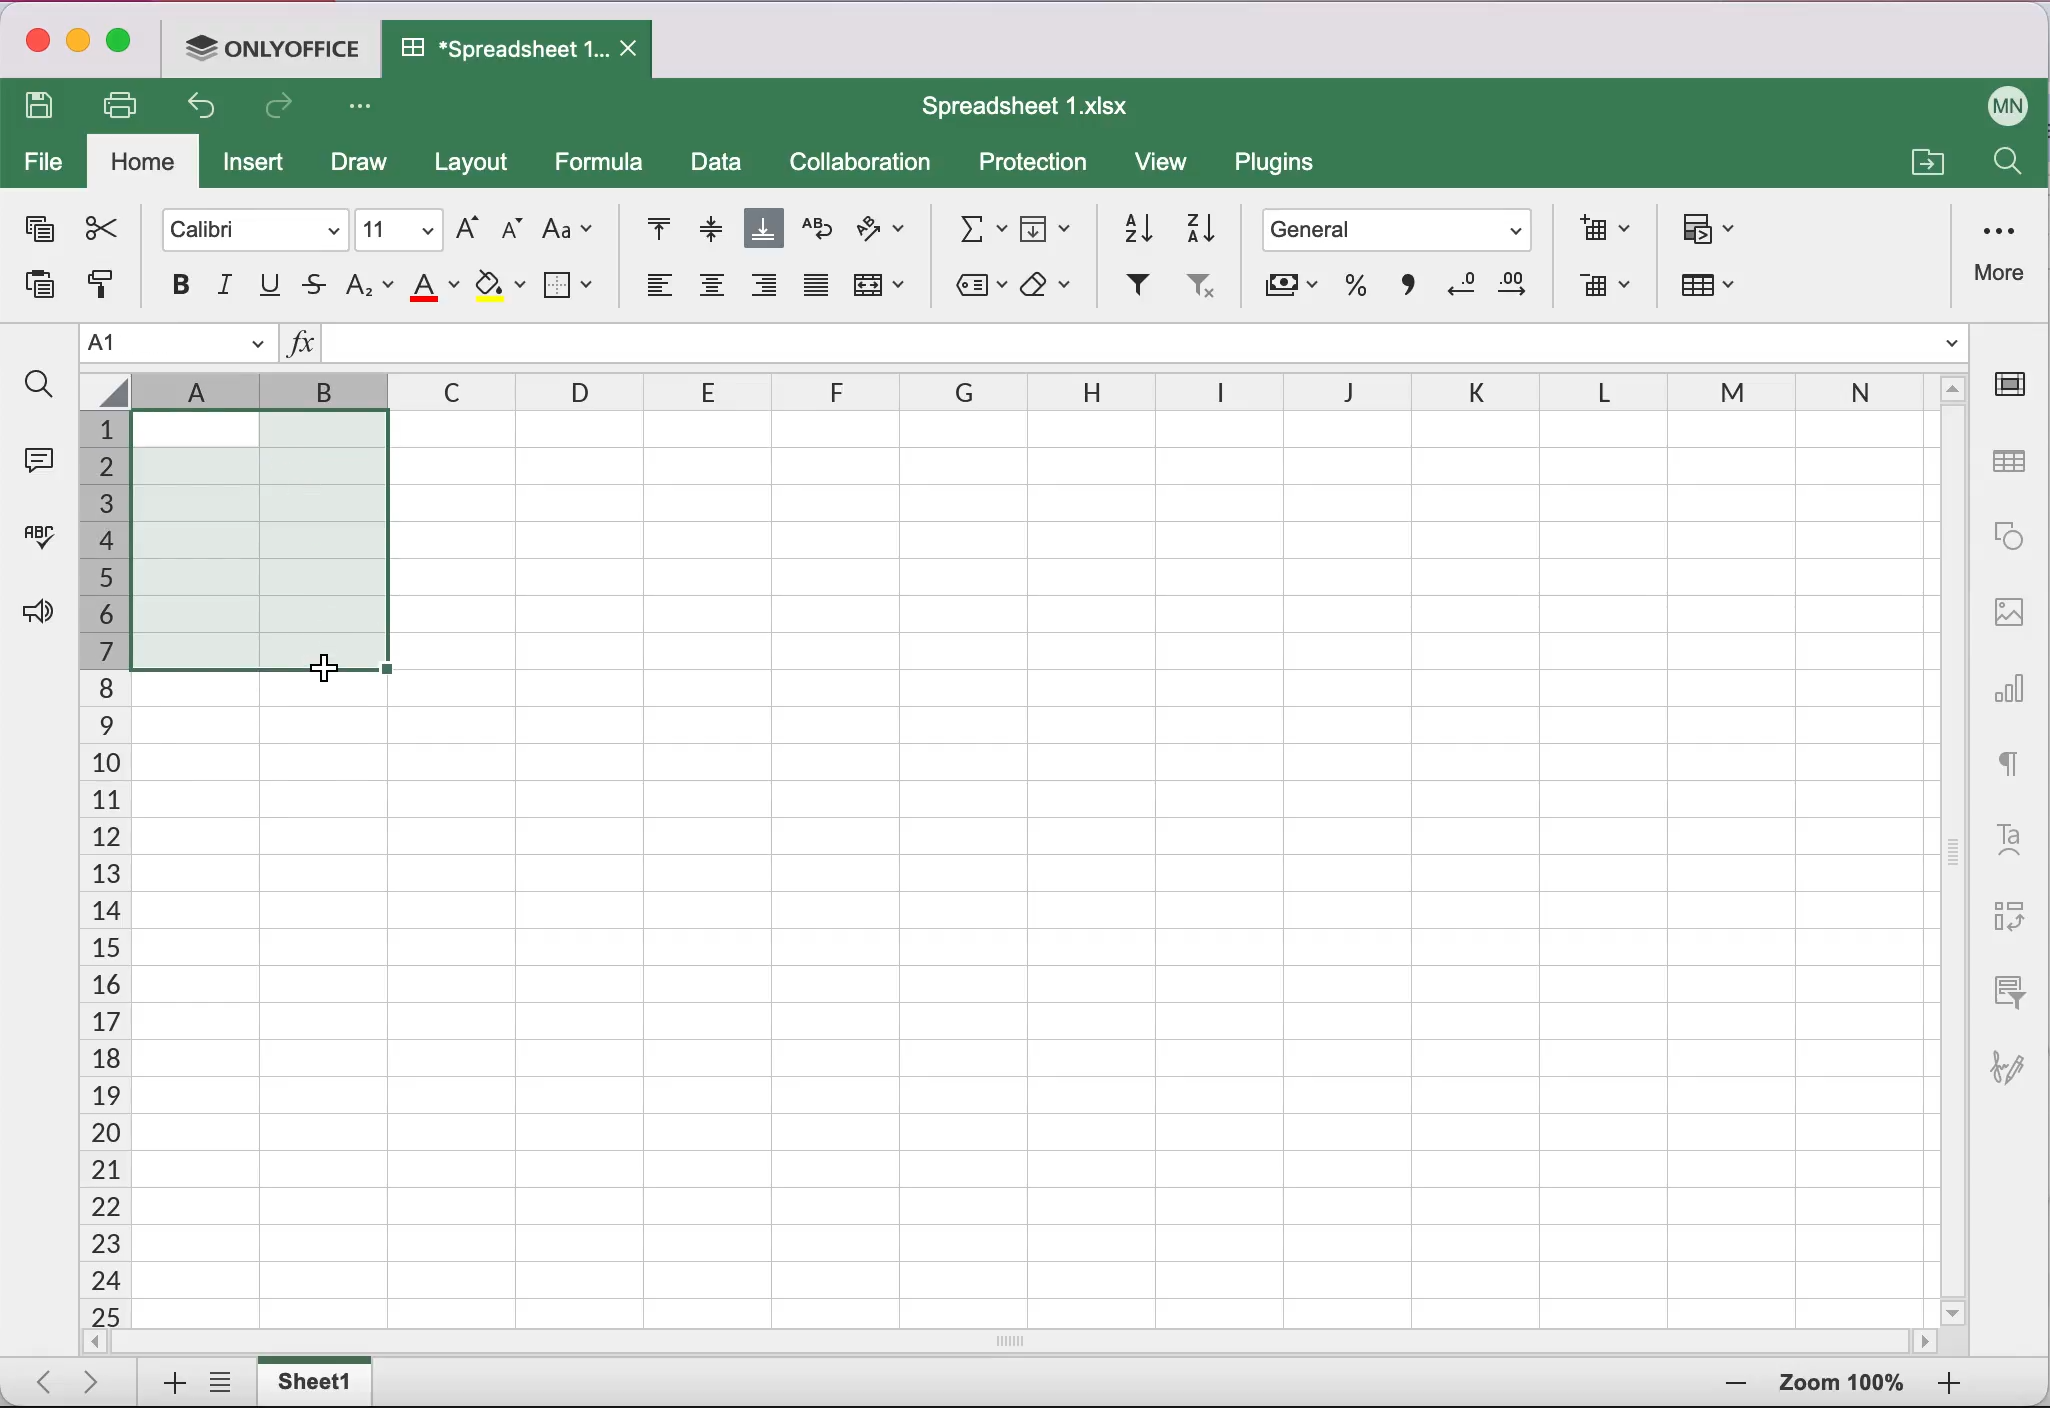 The height and width of the screenshot is (1408, 2050). What do you see at coordinates (1129, 224) in the screenshot?
I see `sort ascending` at bounding box center [1129, 224].